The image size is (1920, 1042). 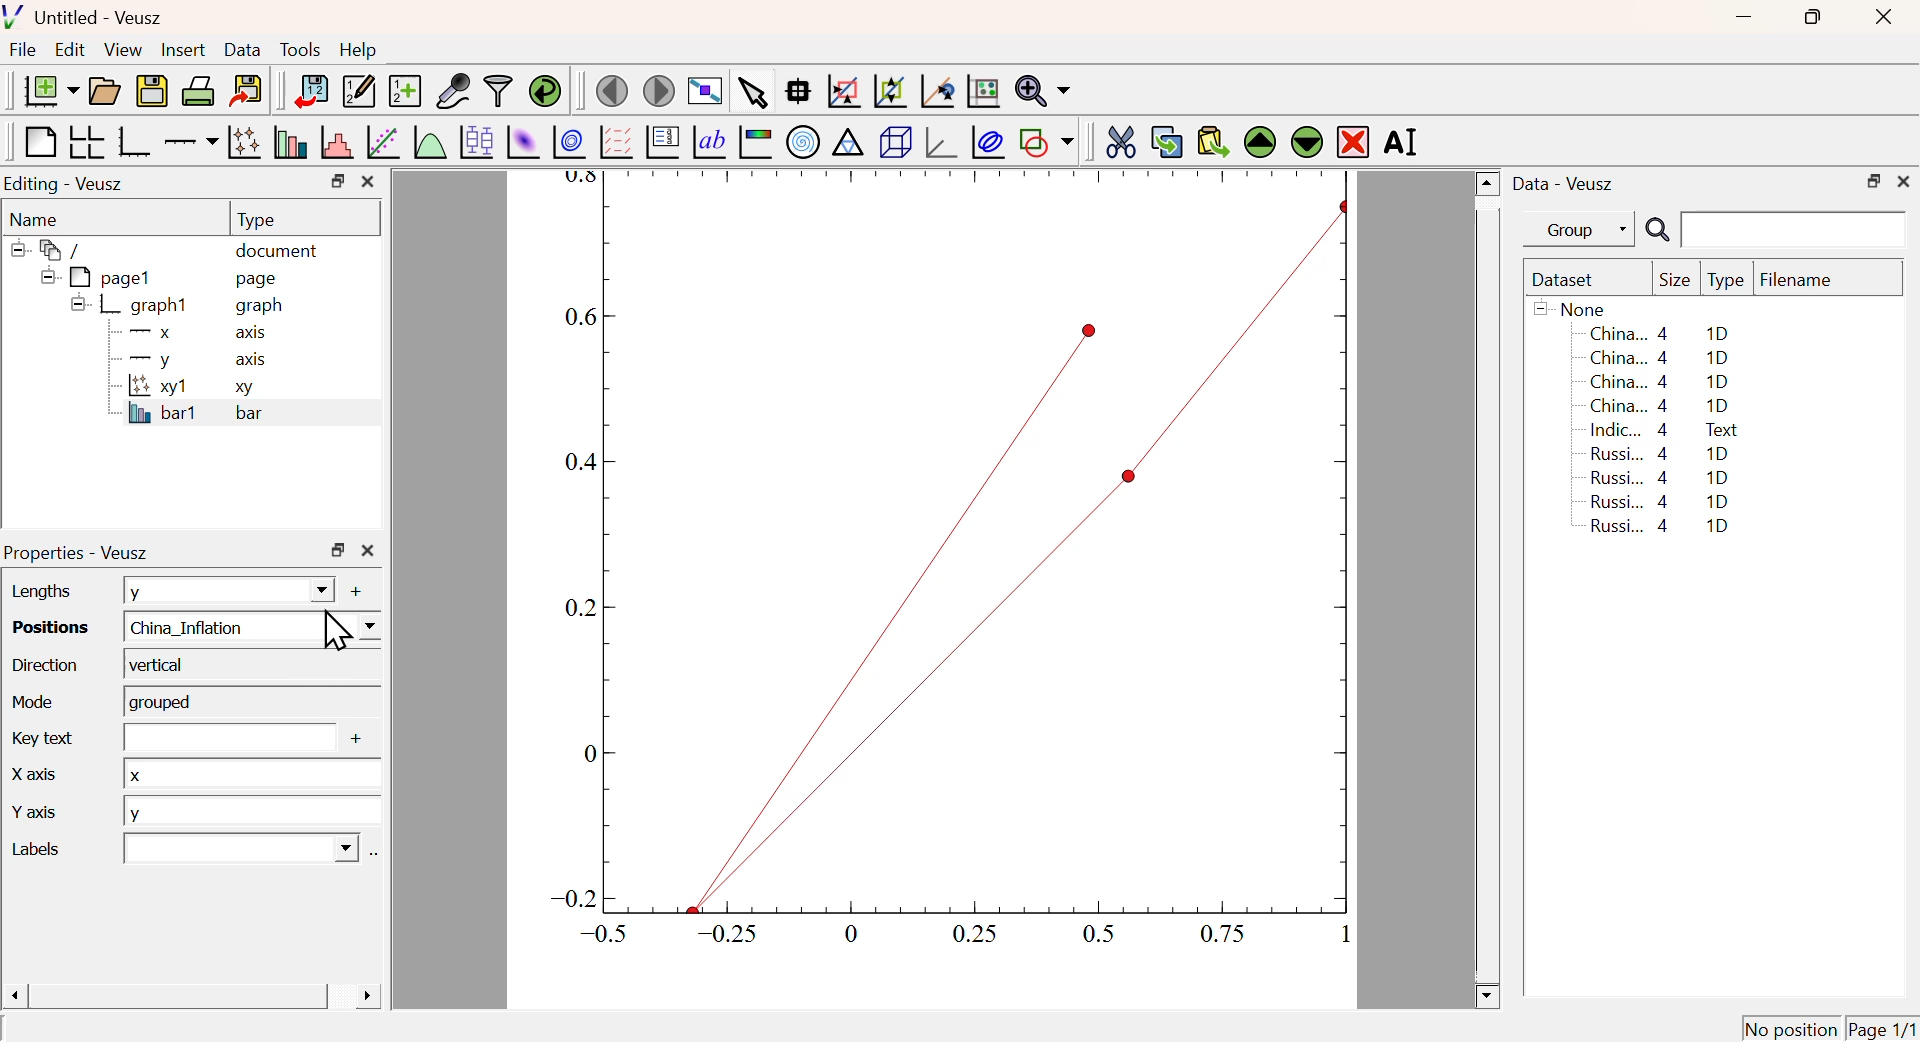 What do you see at coordinates (1573, 308) in the screenshot?
I see `None` at bounding box center [1573, 308].